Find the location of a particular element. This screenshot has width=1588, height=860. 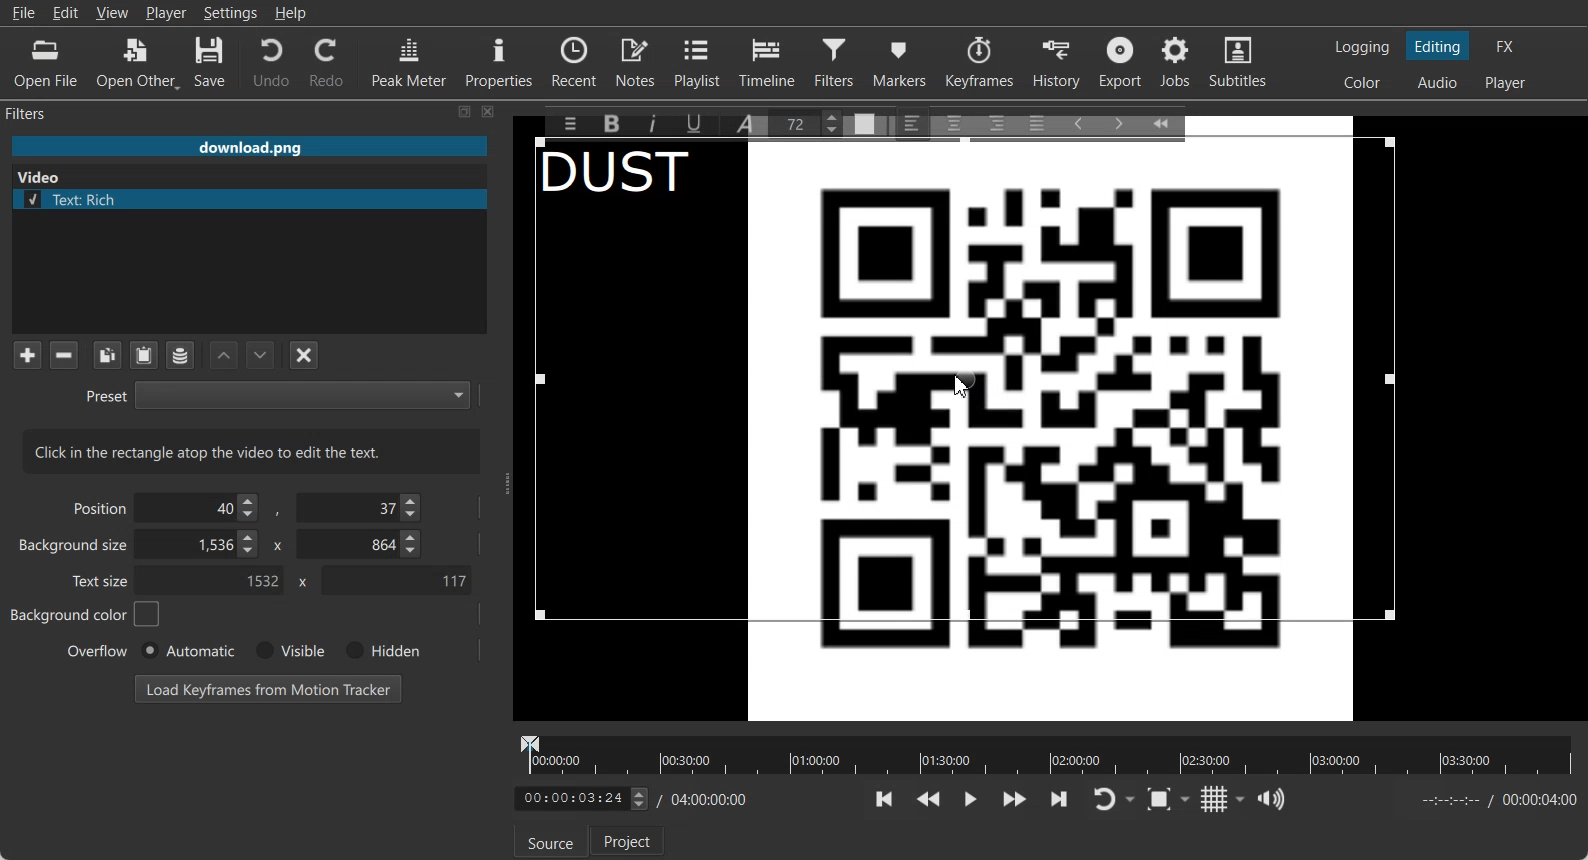

Add a filter is located at coordinates (27, 354).